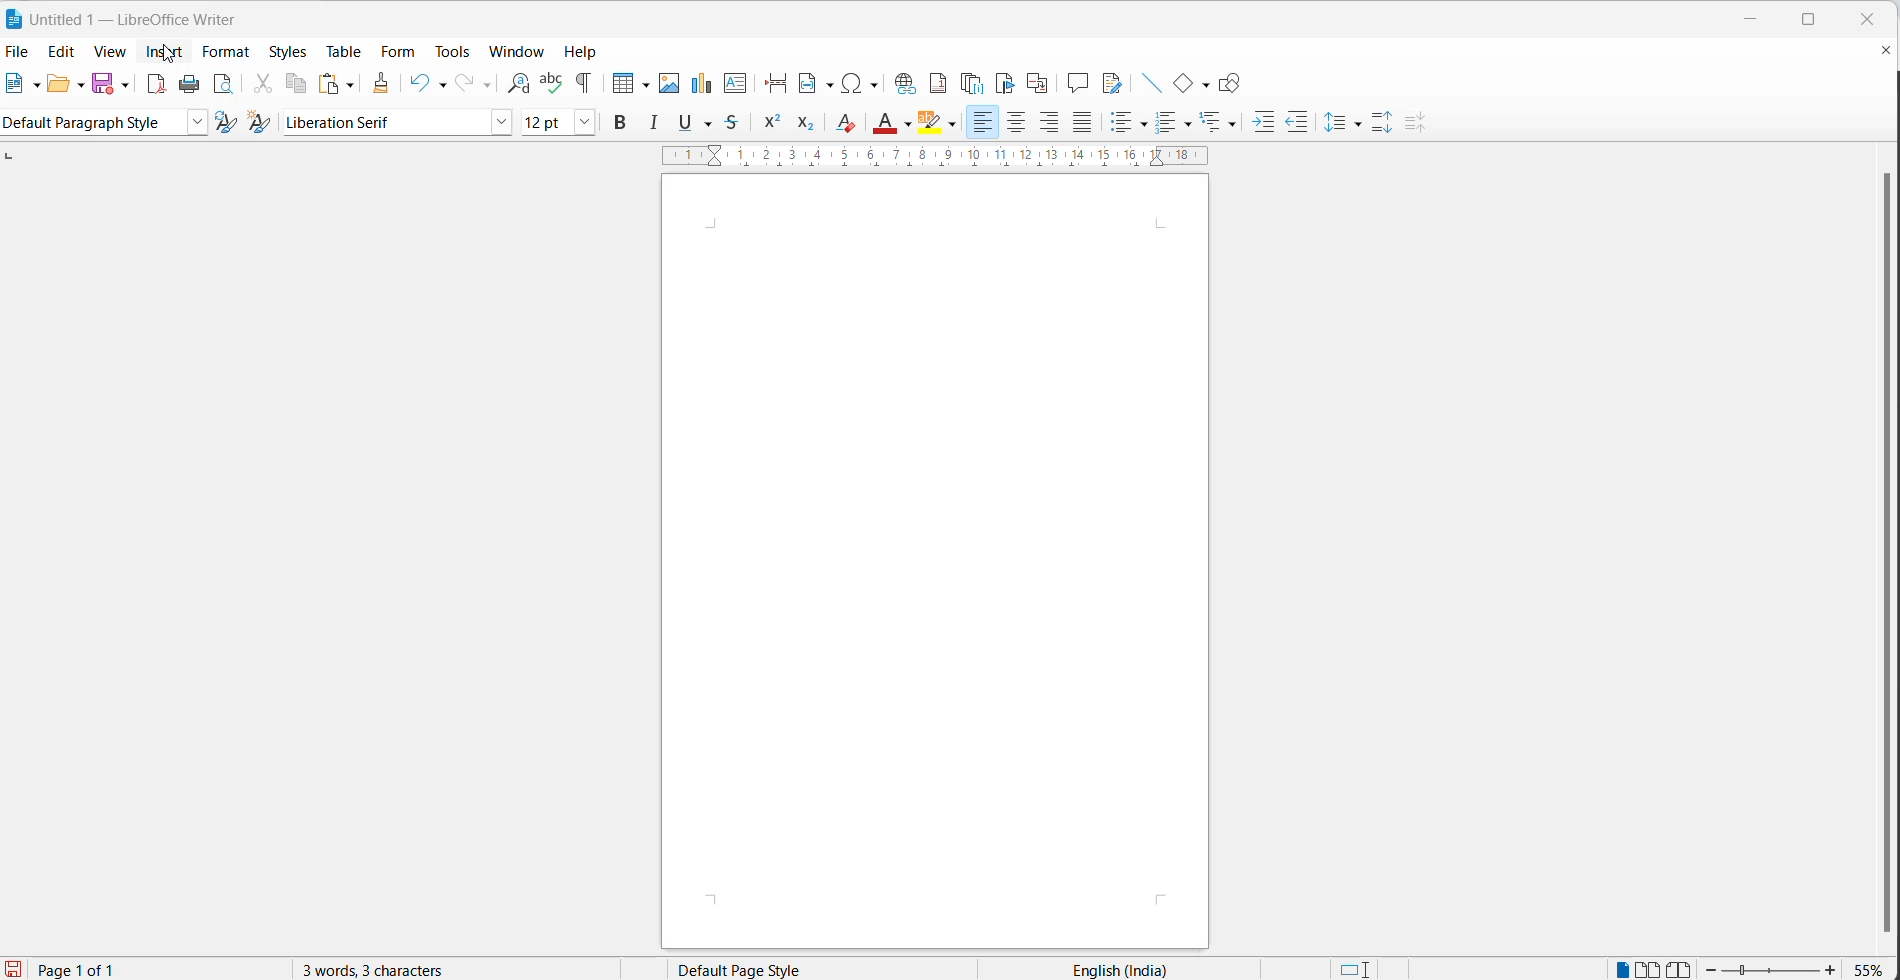 This screenshot has height=980, width=1900. Describe the element at coordinates (711, 123) in the screenshot. I see `strike through` at that location.